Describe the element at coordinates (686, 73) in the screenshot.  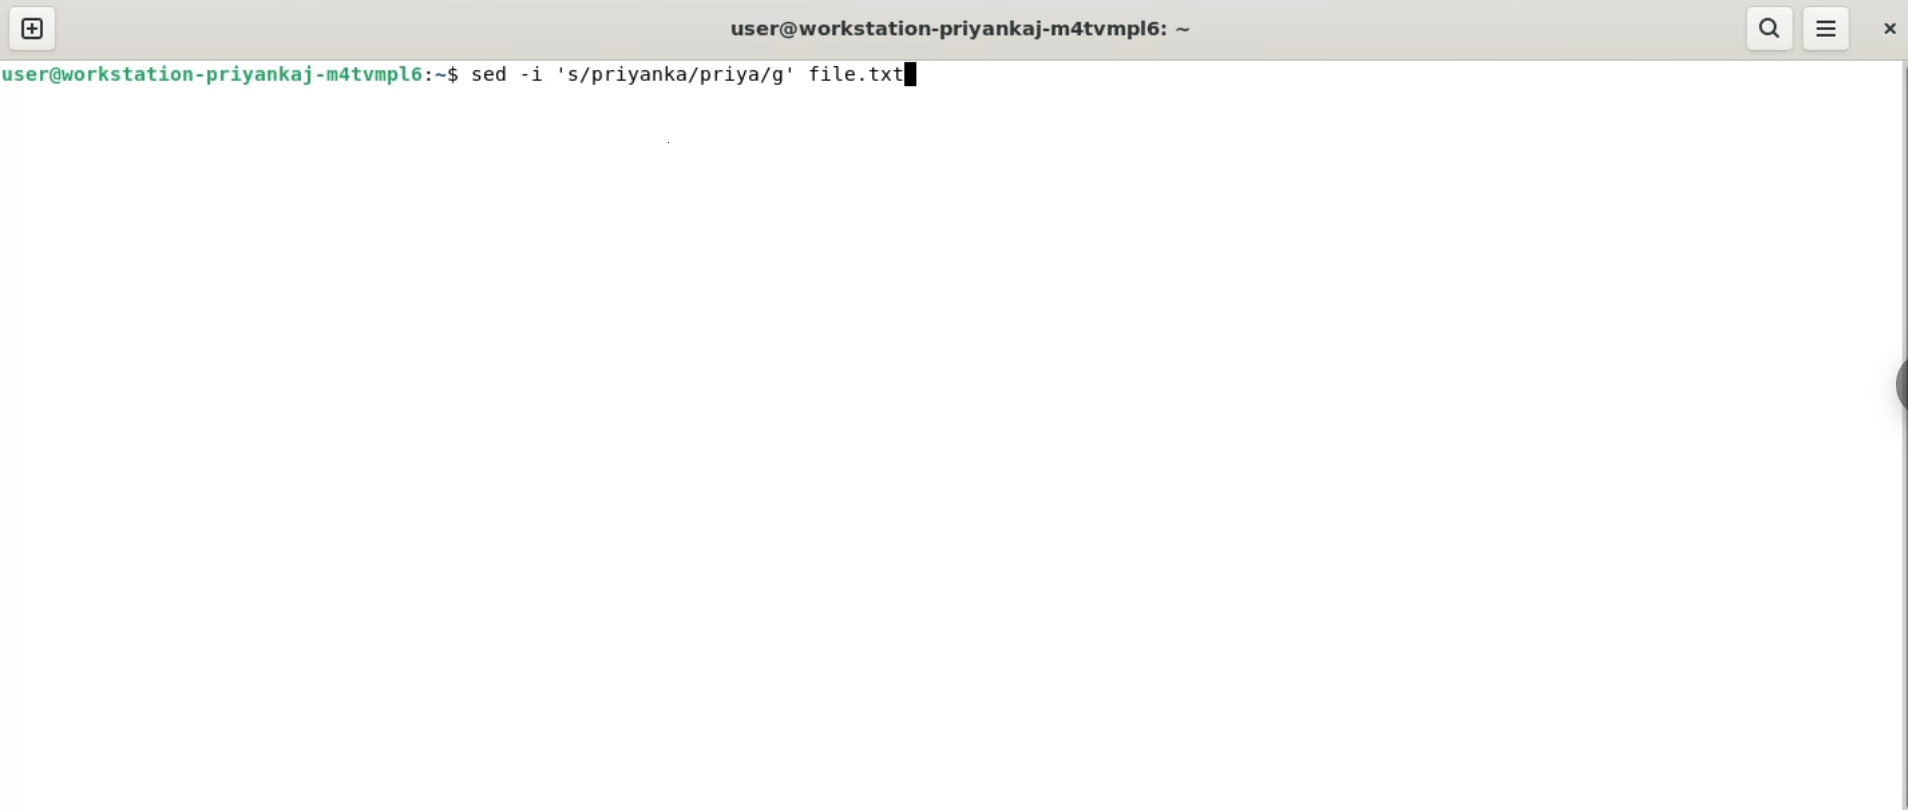
I see `sed -i 's/priyanka/priya/g' file.txt` at that location.